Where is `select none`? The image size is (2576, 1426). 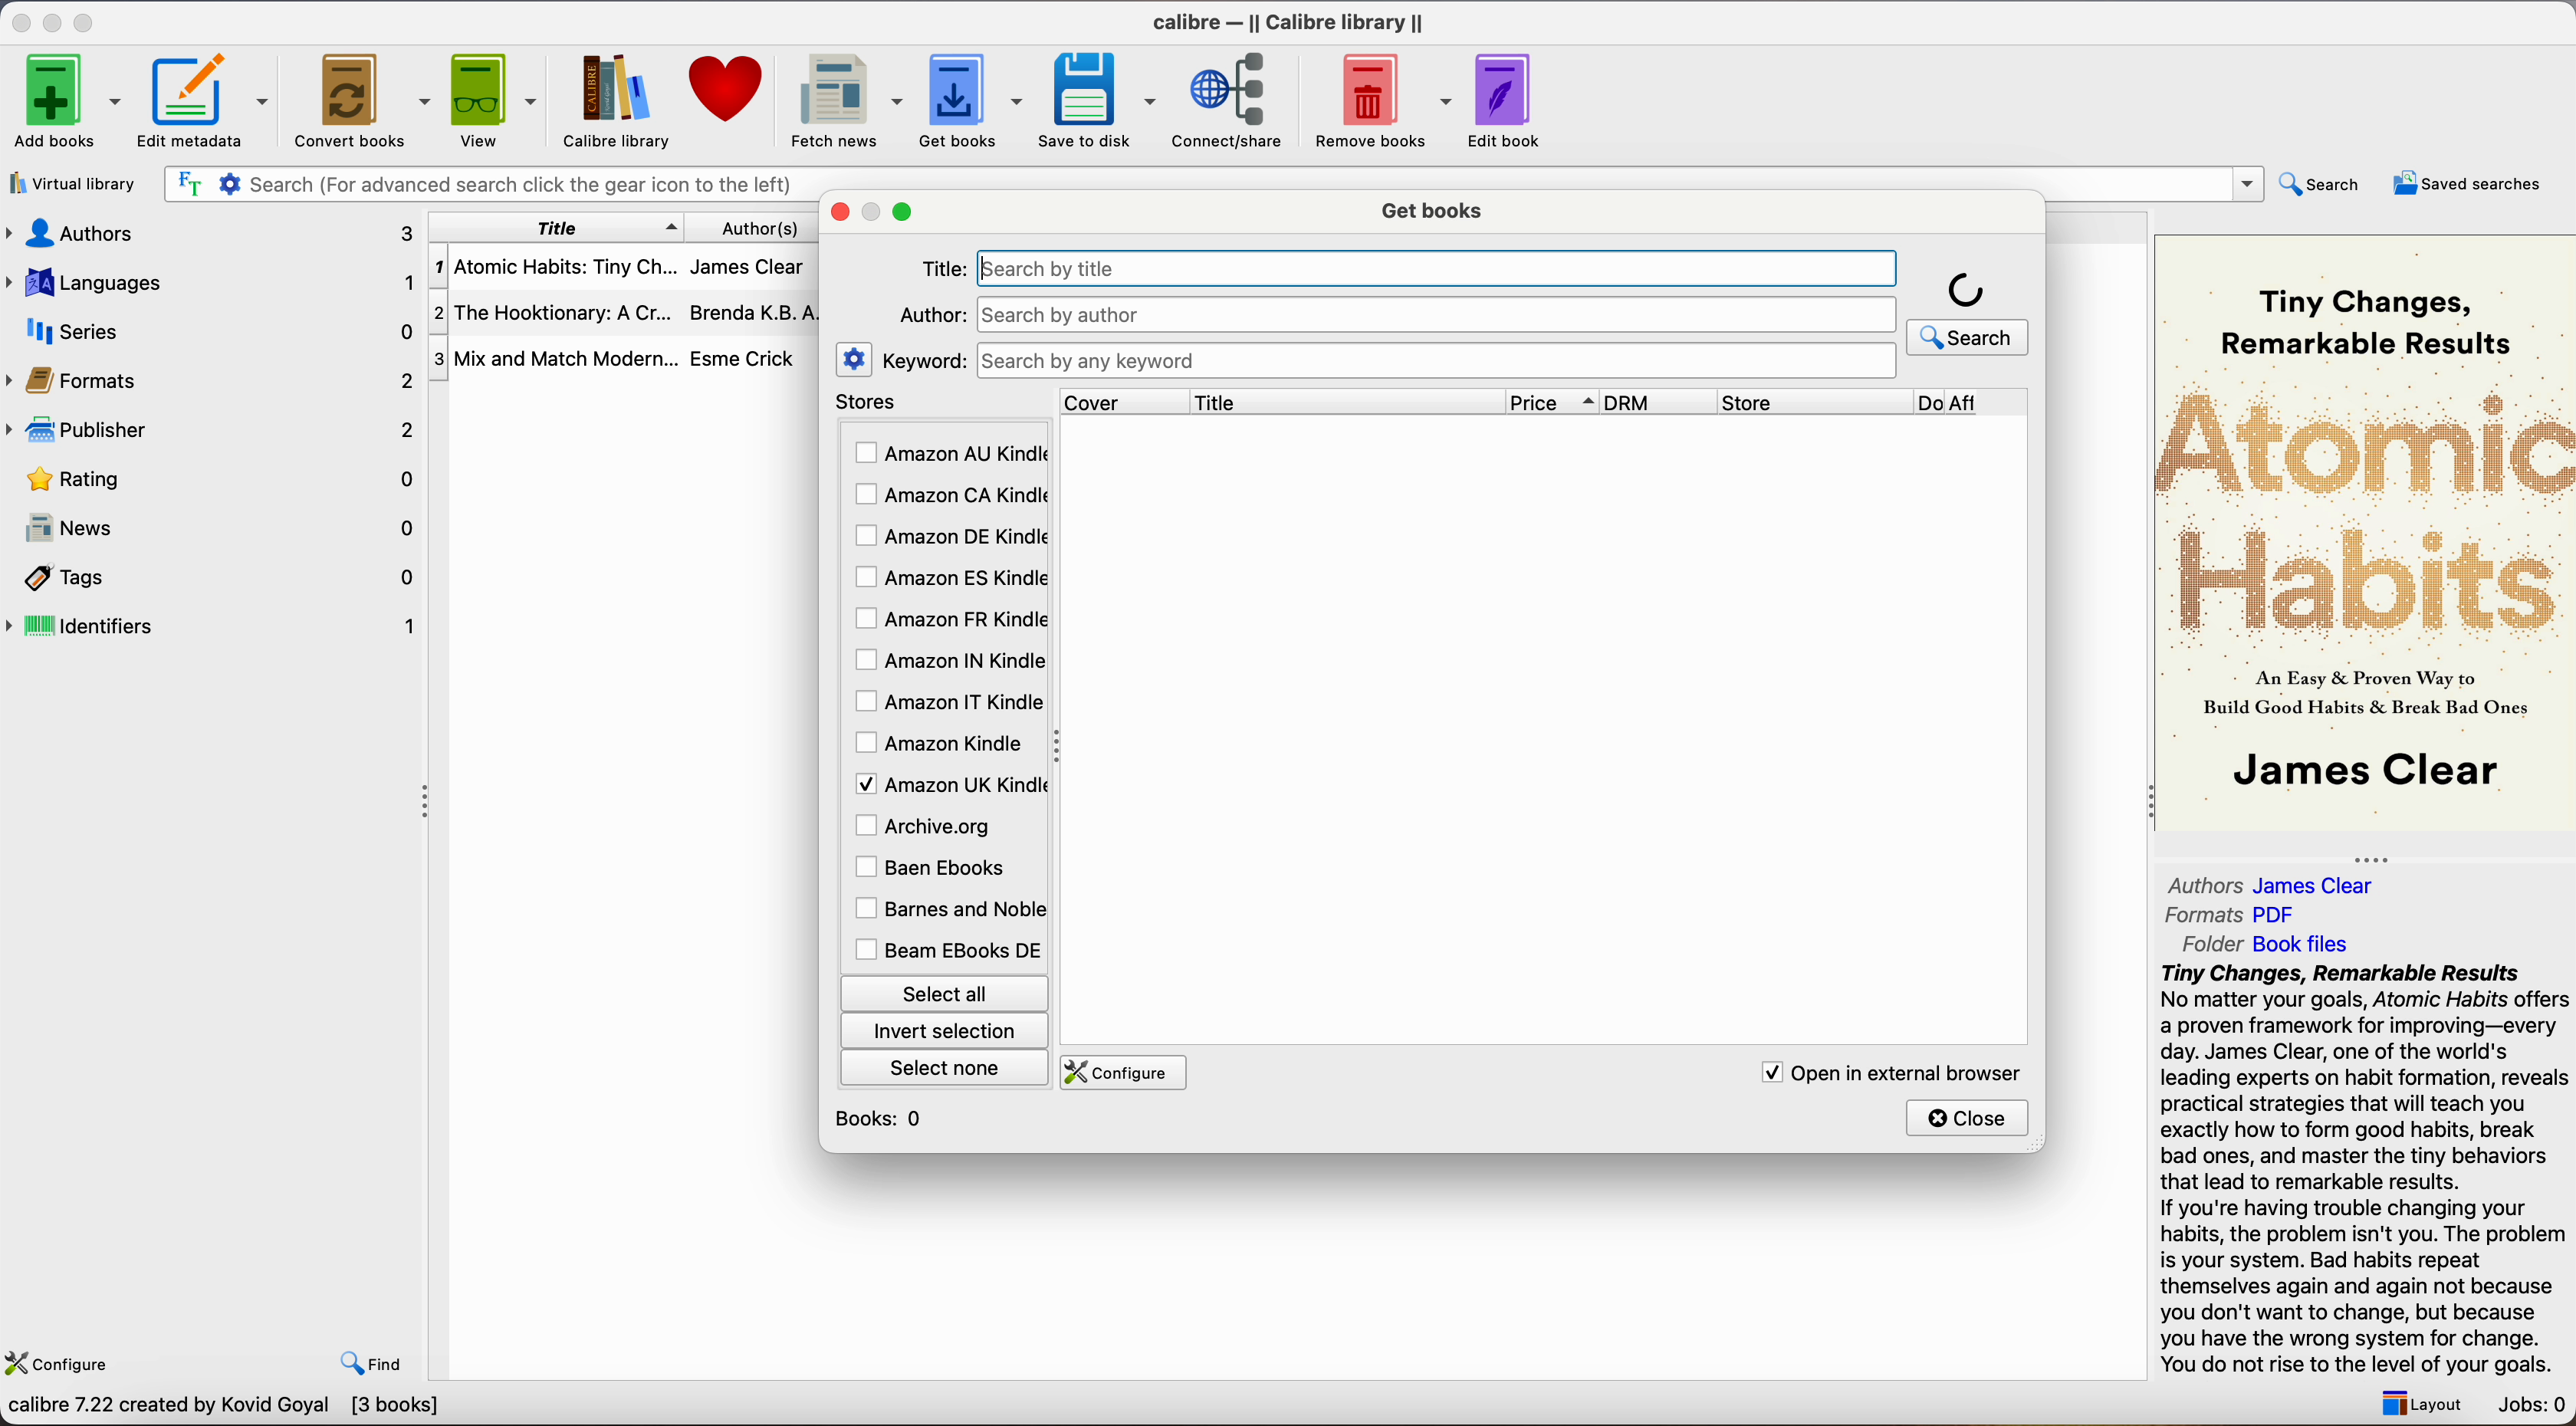
select none is located at coordinates (947, 1066).